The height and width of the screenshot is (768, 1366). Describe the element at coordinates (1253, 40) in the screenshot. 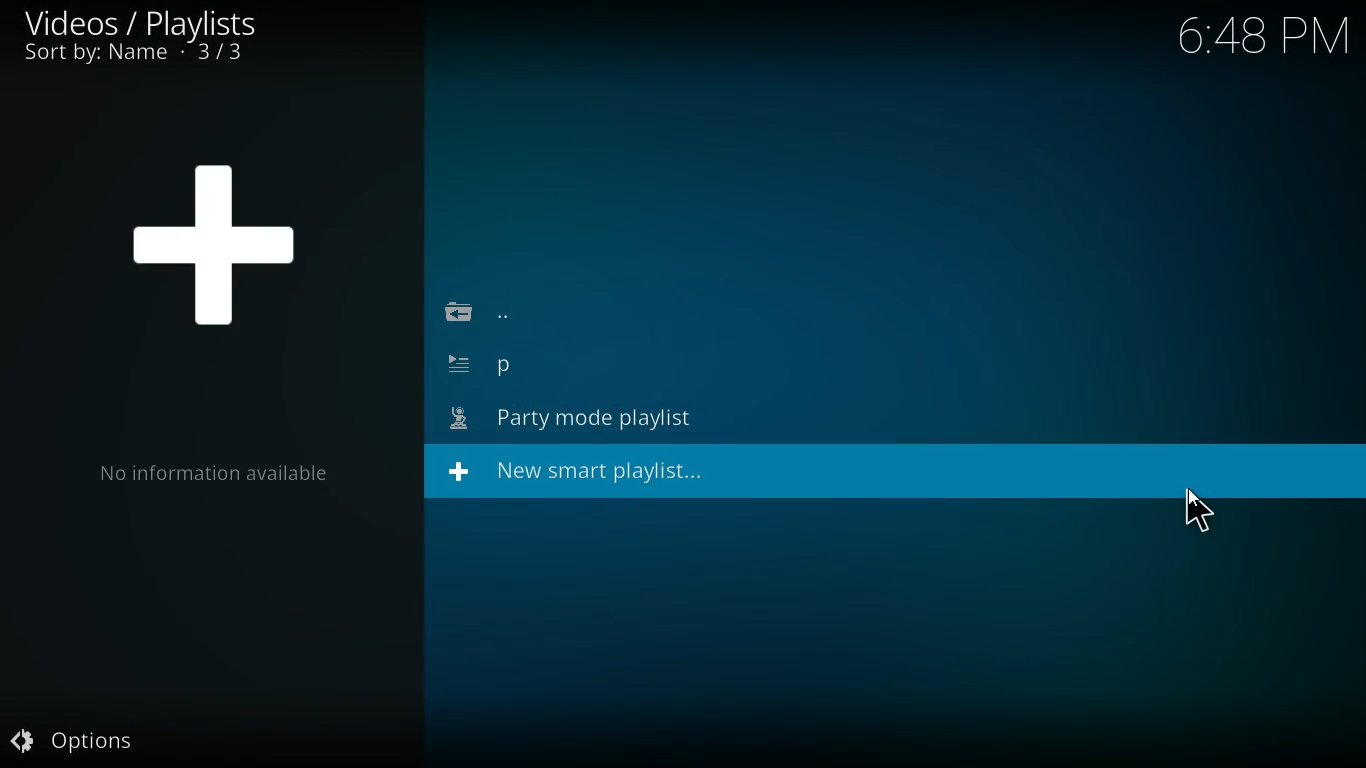

I see `time` at that location.